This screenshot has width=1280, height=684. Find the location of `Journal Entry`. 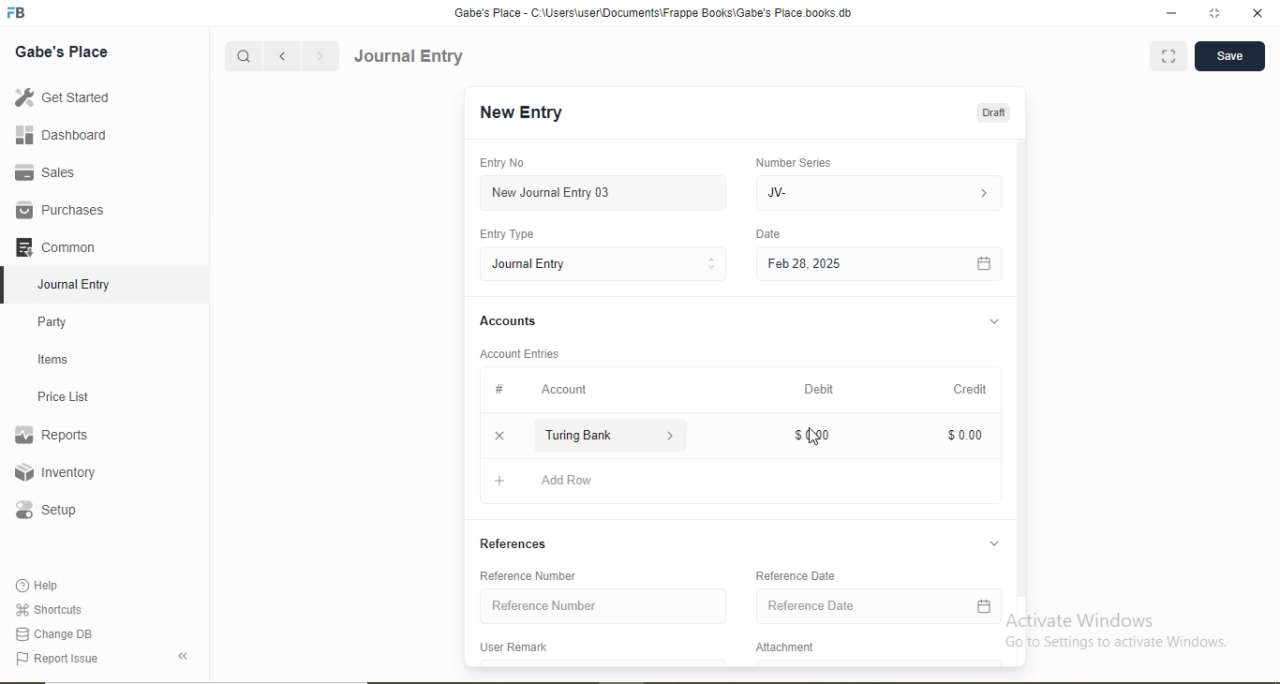

Journal Entry is located at coordinates (531, 264).